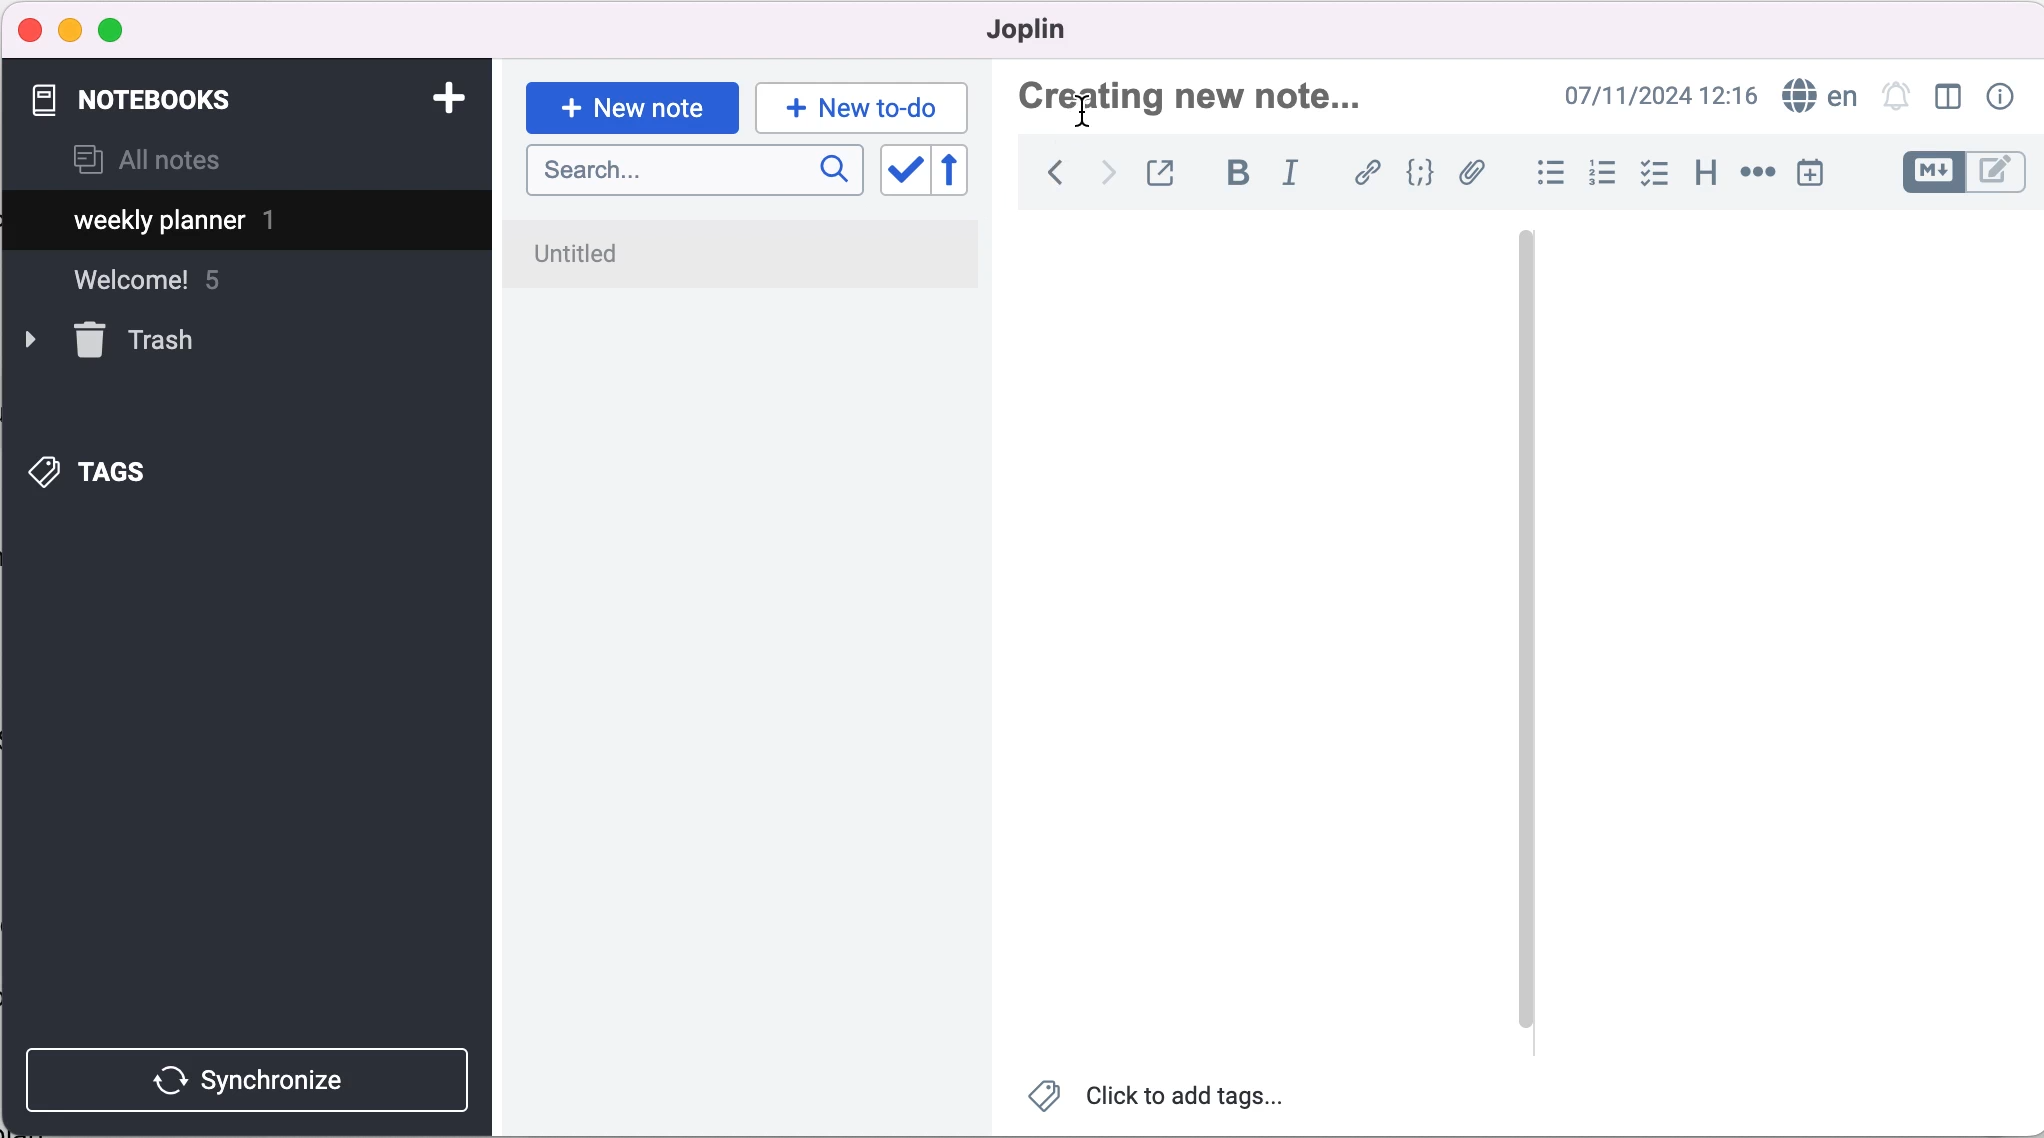 The width and height of the screenshot is (2044, 1138). What do you see at coordinates (664, 248) in the screenshot?
I see `joplin privacy policy` at bounding box center [664, 248].